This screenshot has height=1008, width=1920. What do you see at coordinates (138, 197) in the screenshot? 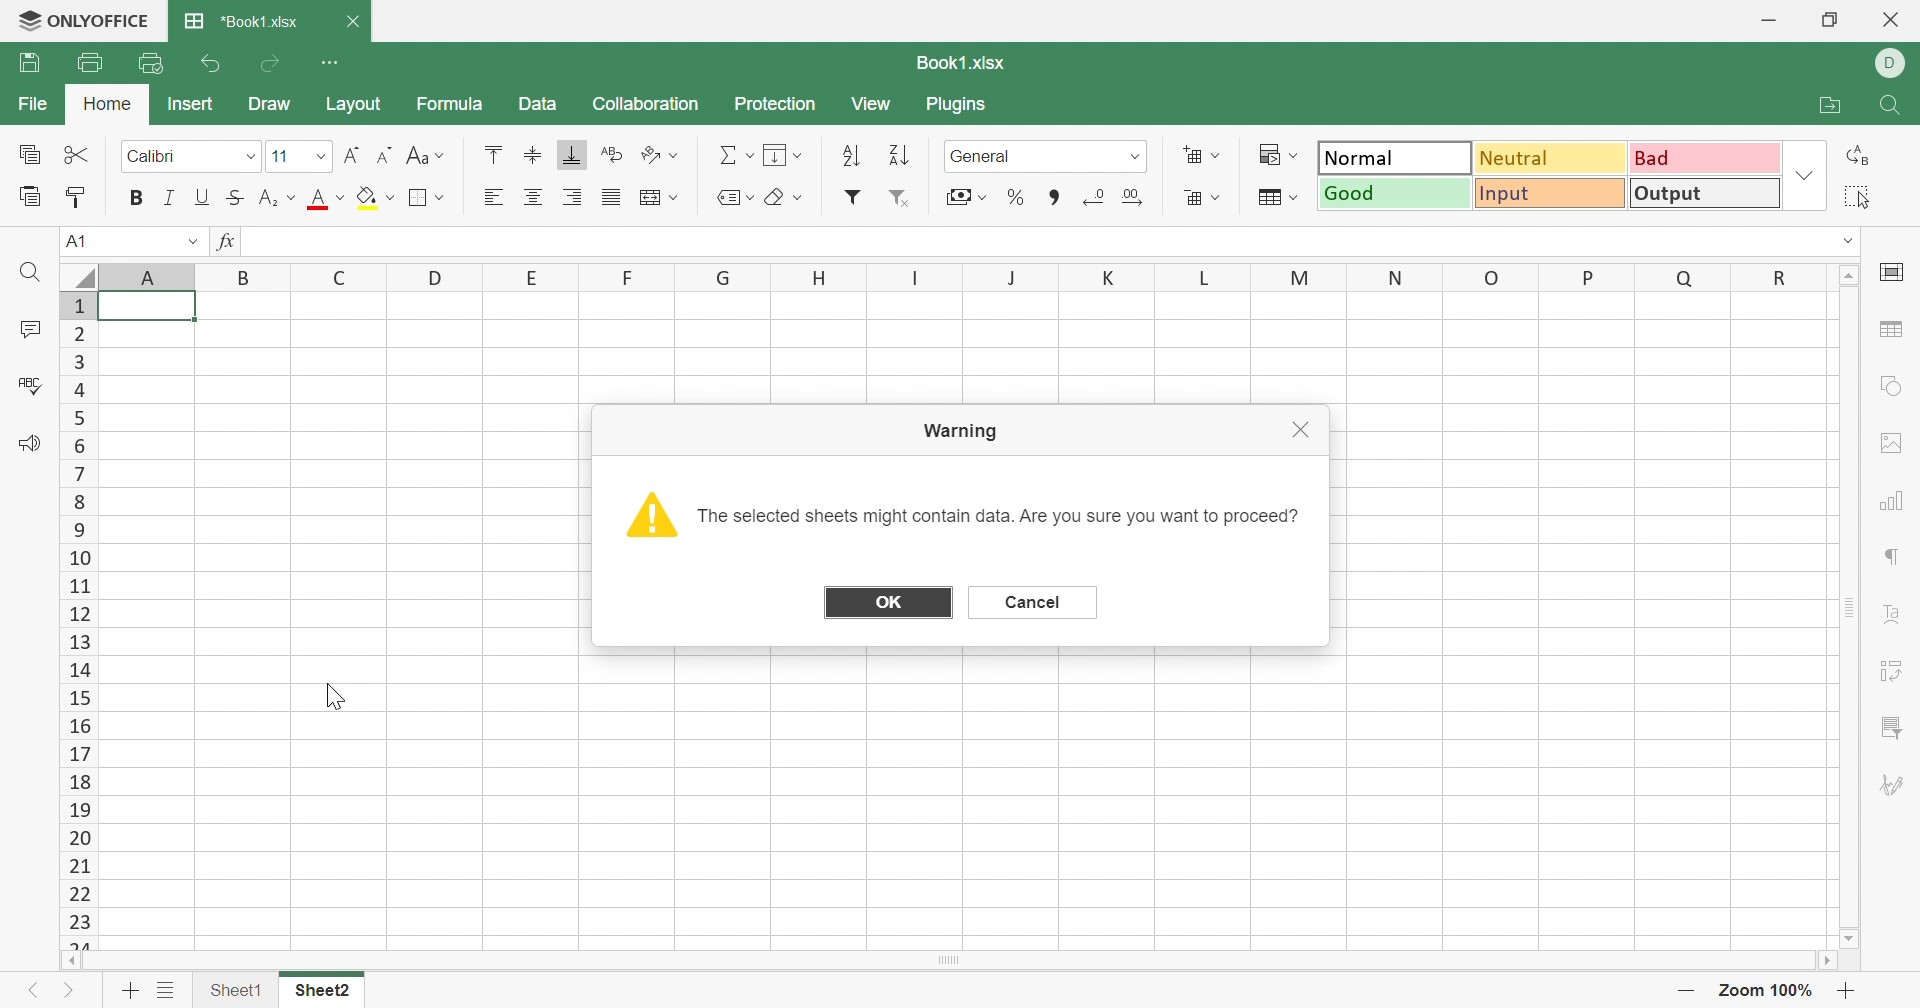
I see `Bold` at bounding box center [138, 197].